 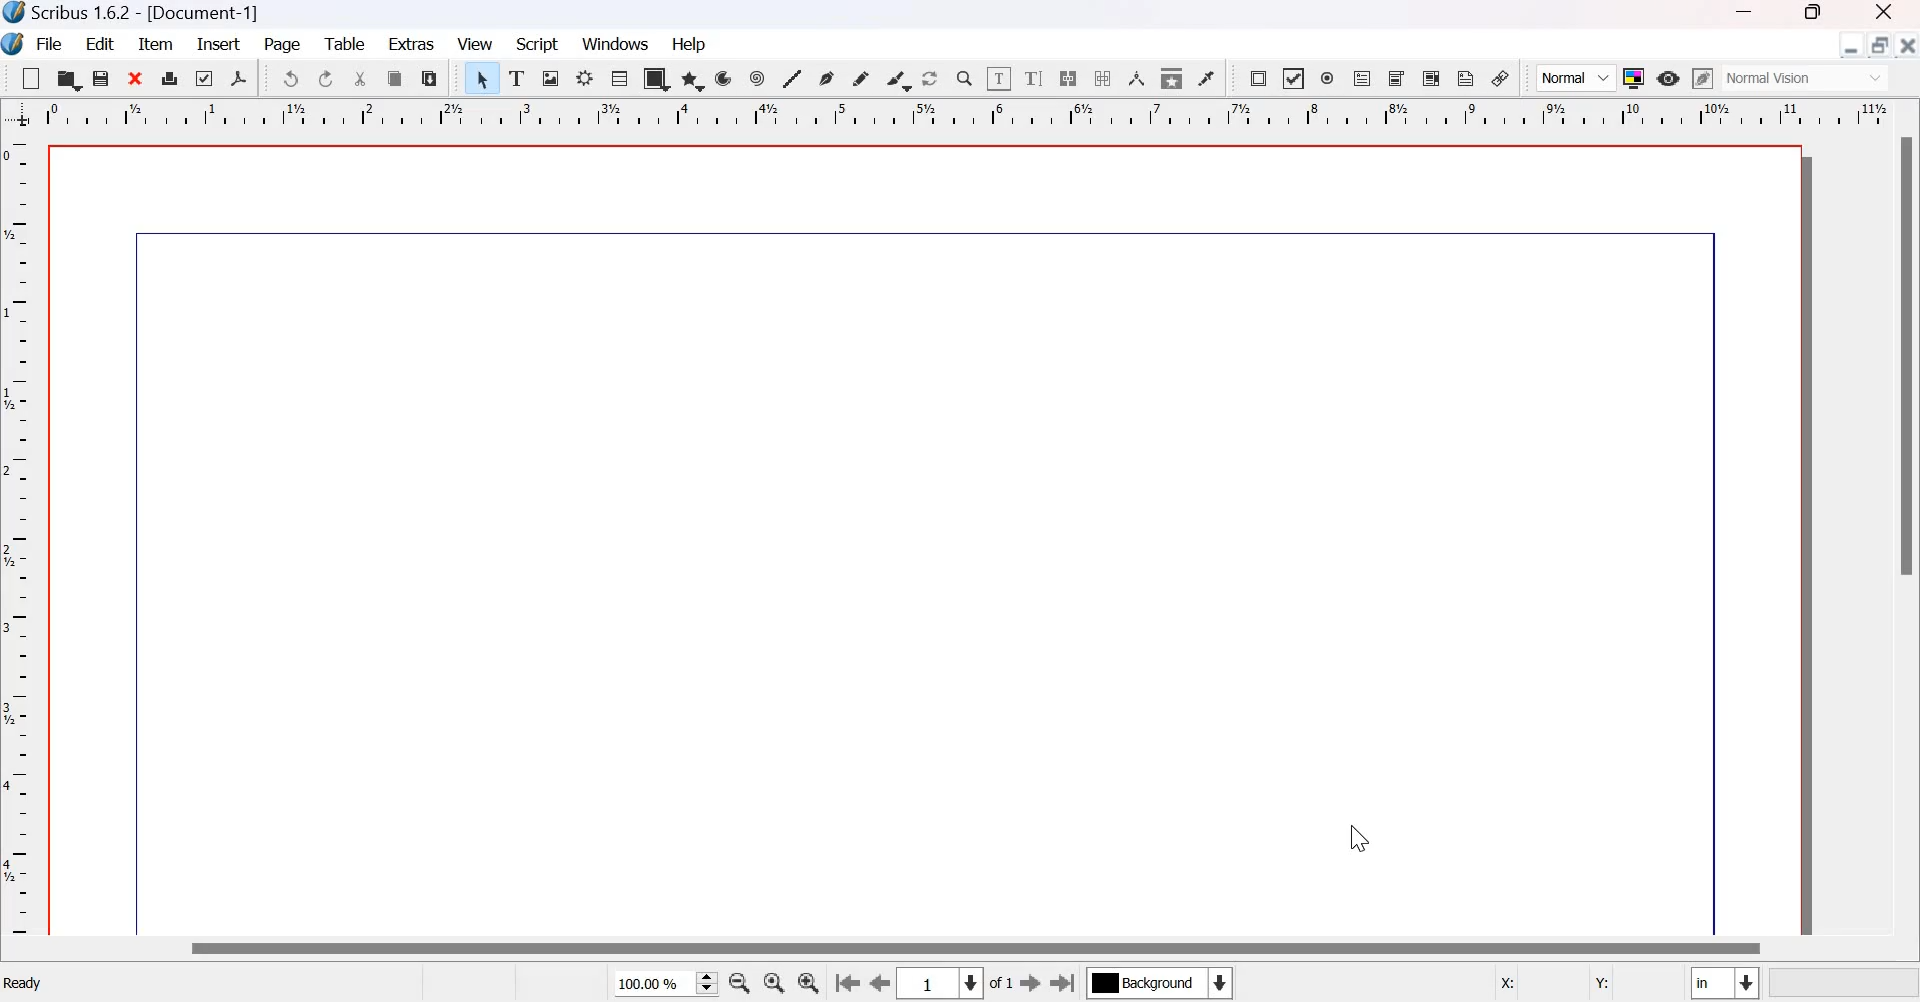 I want to click on Save as PDF, so click(x=237, y=79).